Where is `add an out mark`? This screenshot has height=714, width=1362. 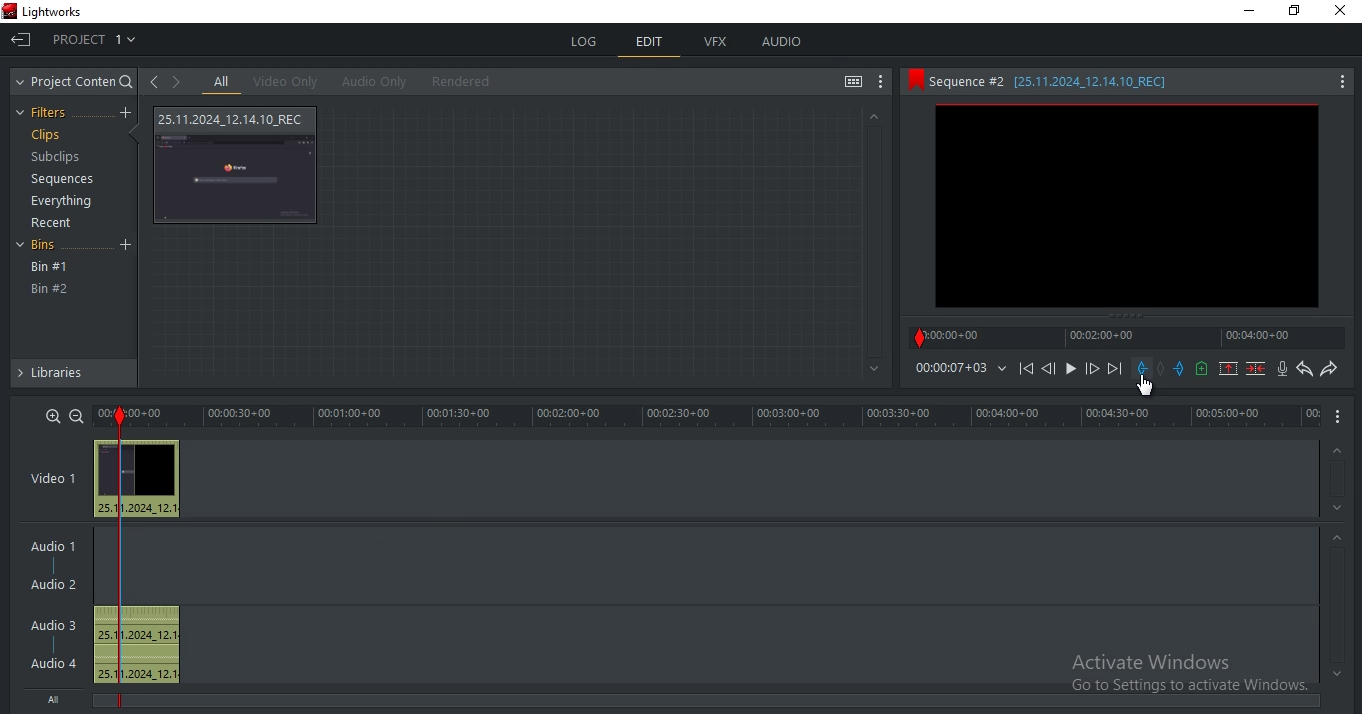
add an out mark is located at coordinates (1180, 369).